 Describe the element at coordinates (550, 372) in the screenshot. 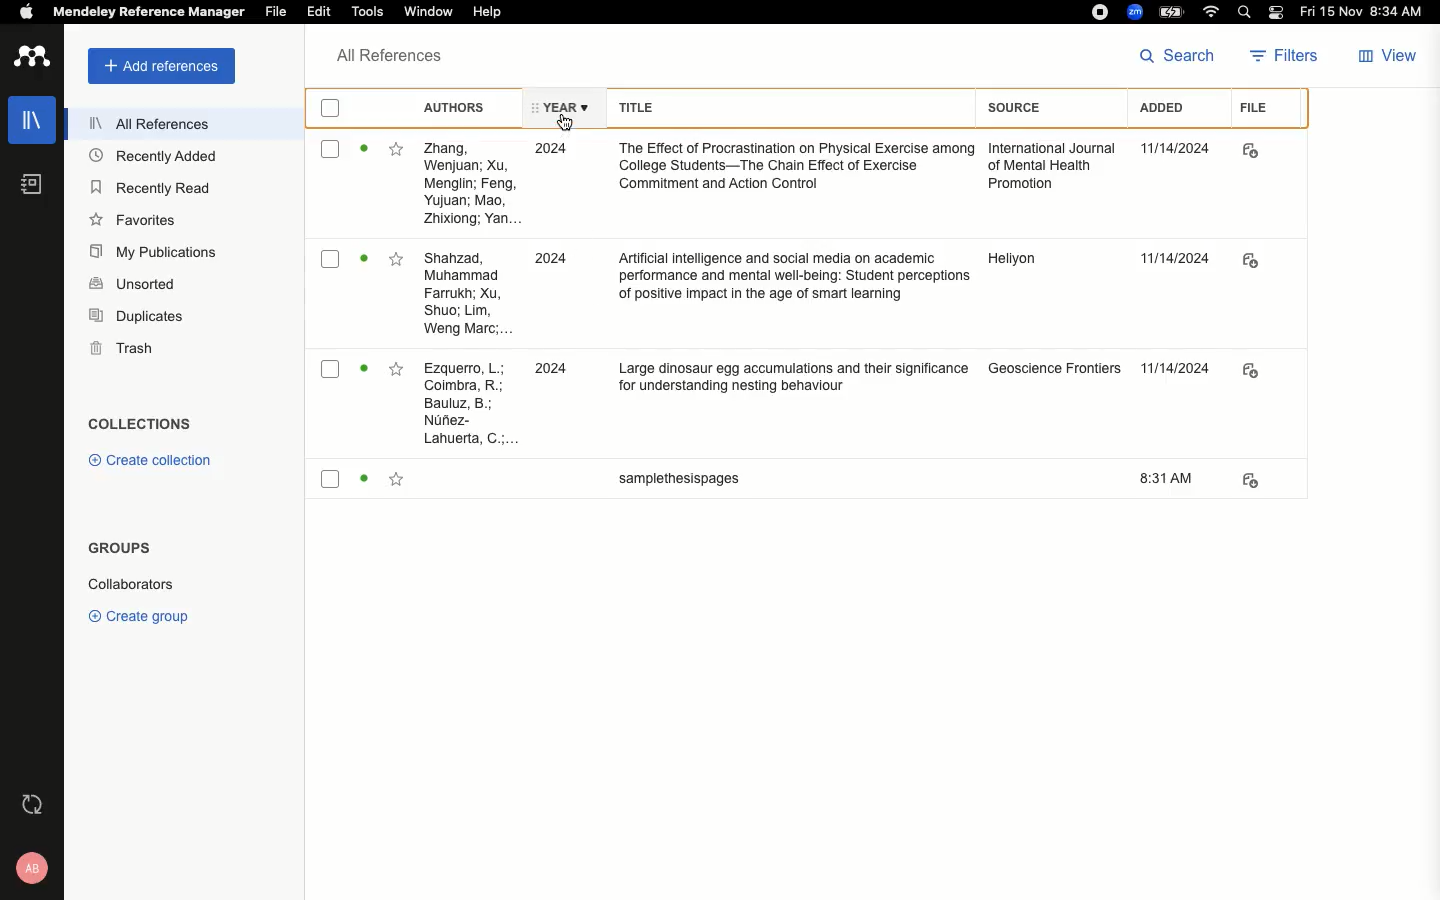

I see `year of publication` at that location.